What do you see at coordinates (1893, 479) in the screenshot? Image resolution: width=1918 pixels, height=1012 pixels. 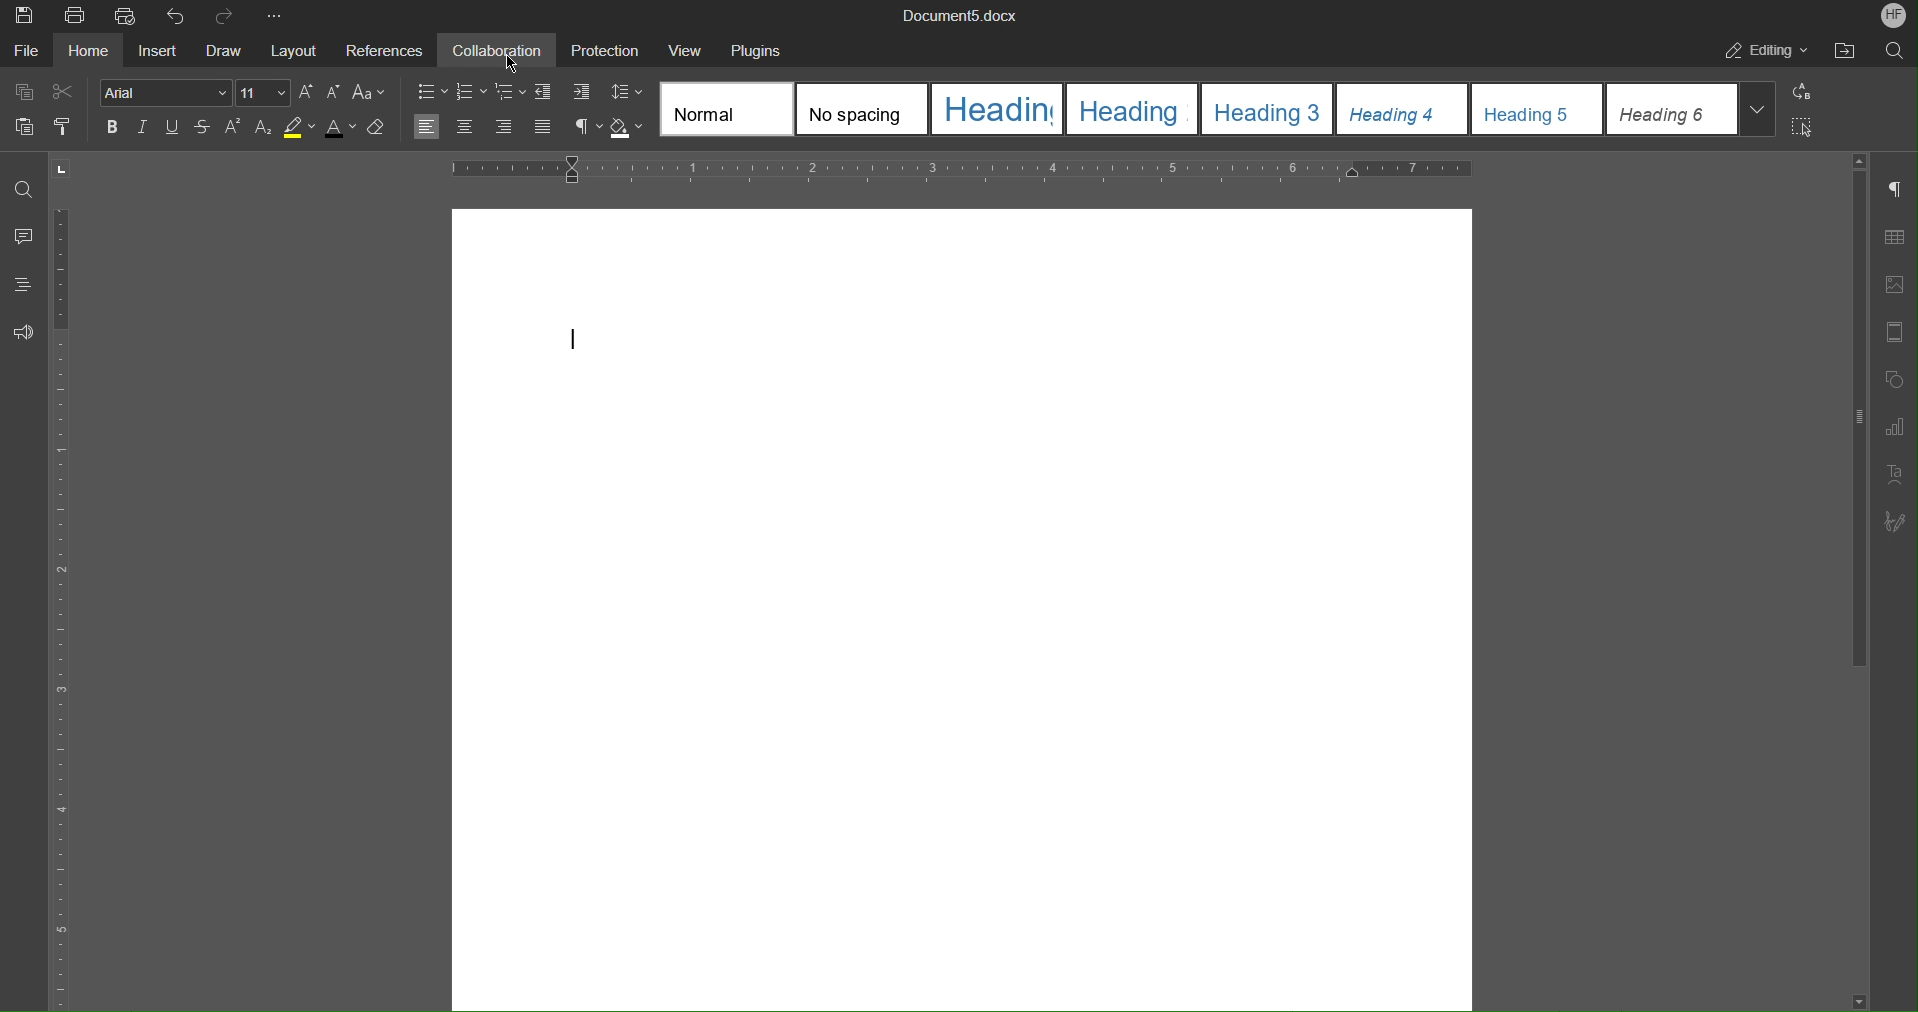 I see `Text Art` at bounding box center [1893, 479].